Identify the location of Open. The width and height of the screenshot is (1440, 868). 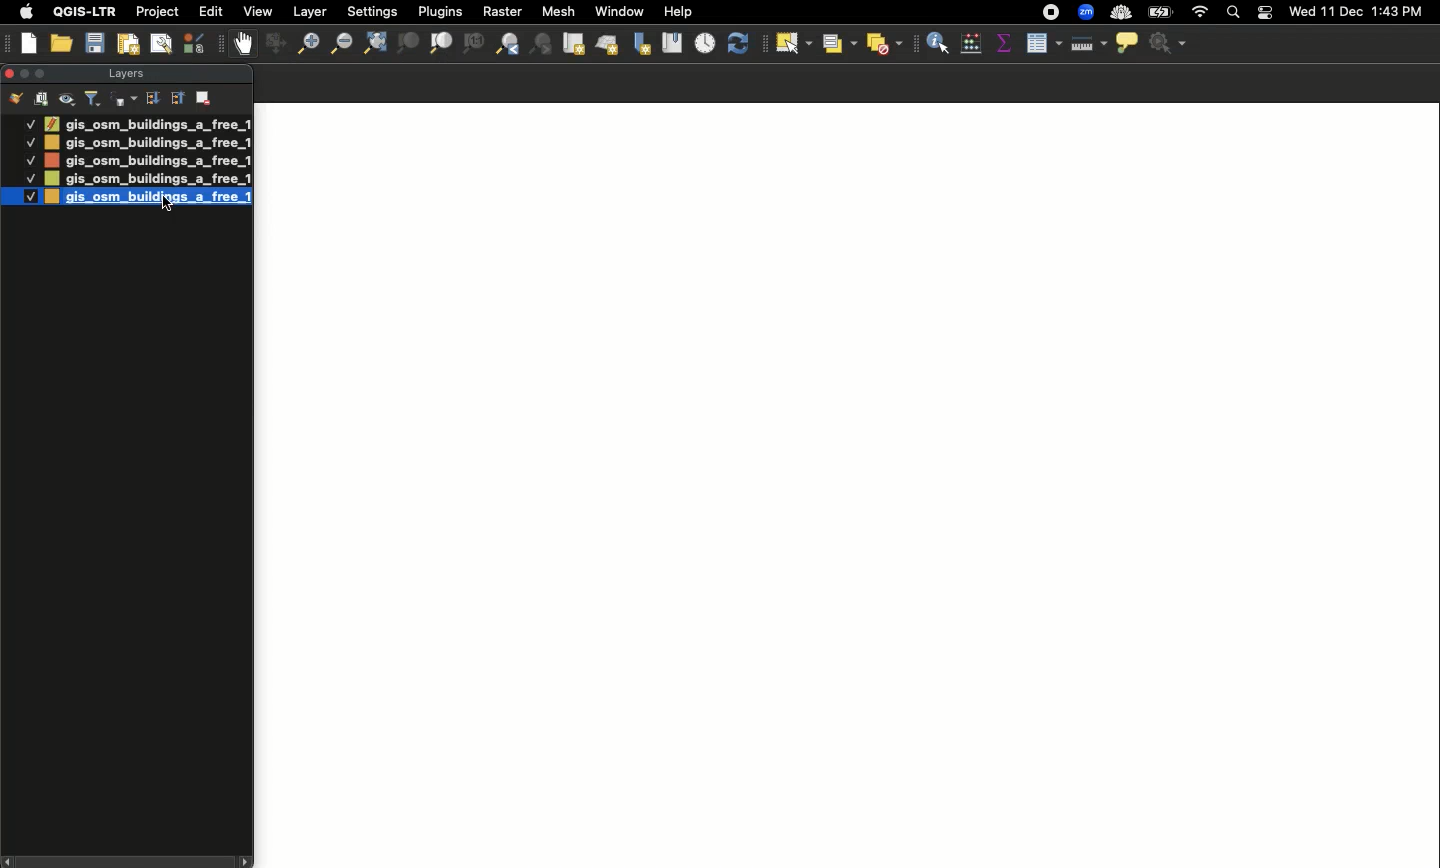
(64, 44).